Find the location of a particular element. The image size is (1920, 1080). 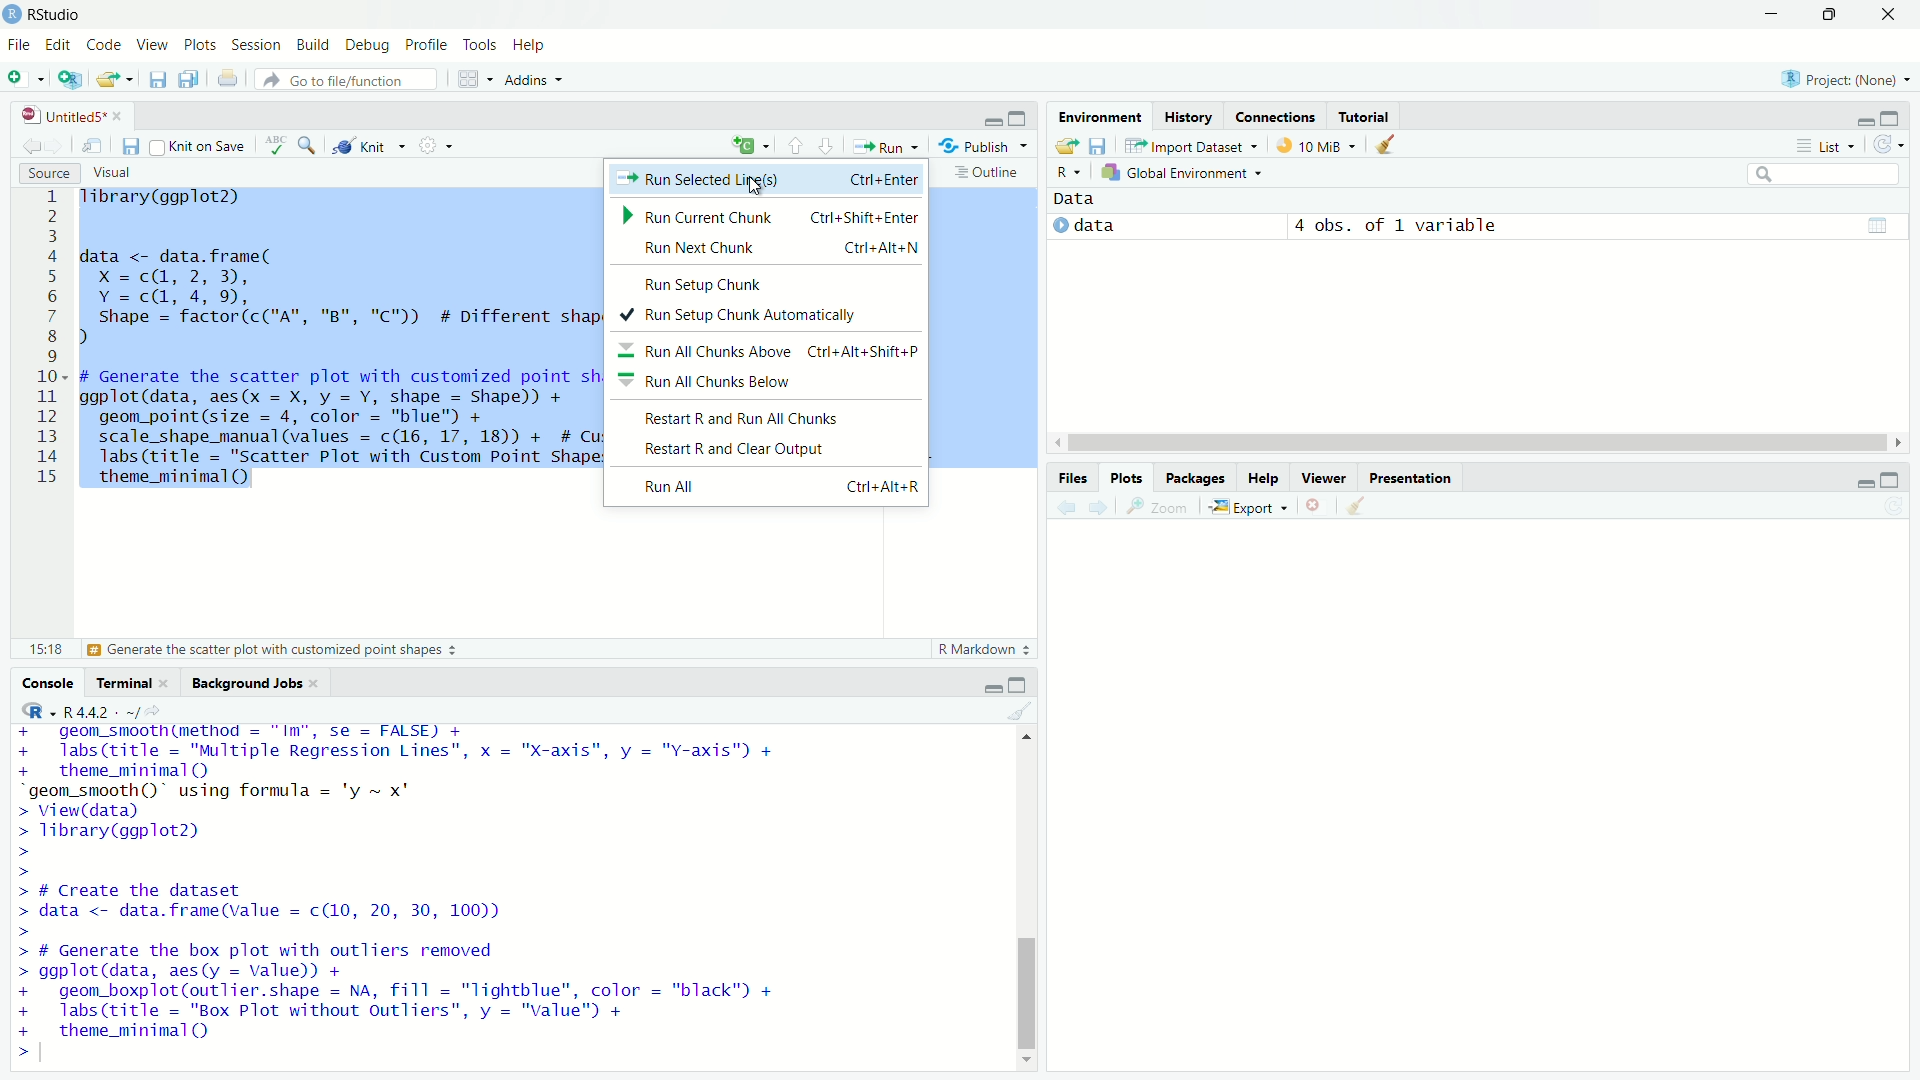

History is located at coordinates (1187, 116).